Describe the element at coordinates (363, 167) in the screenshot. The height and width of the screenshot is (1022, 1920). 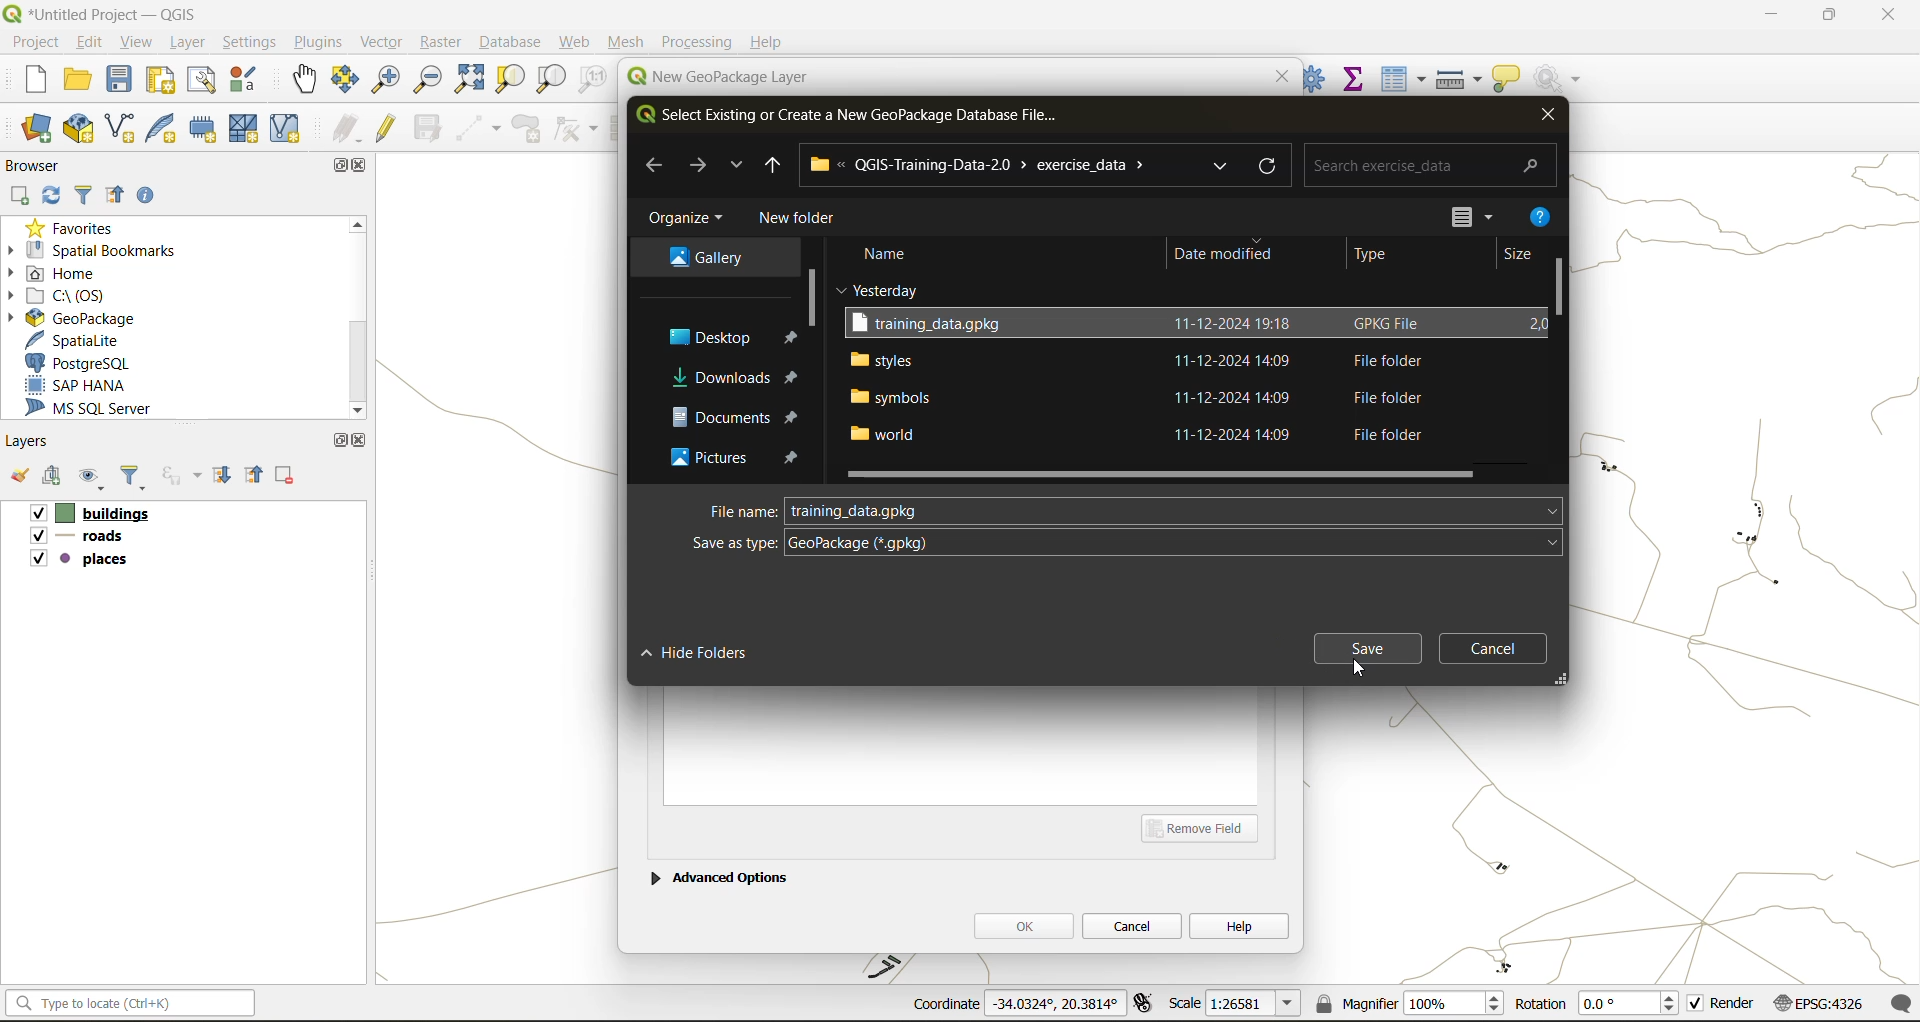
I see `close` at that location.